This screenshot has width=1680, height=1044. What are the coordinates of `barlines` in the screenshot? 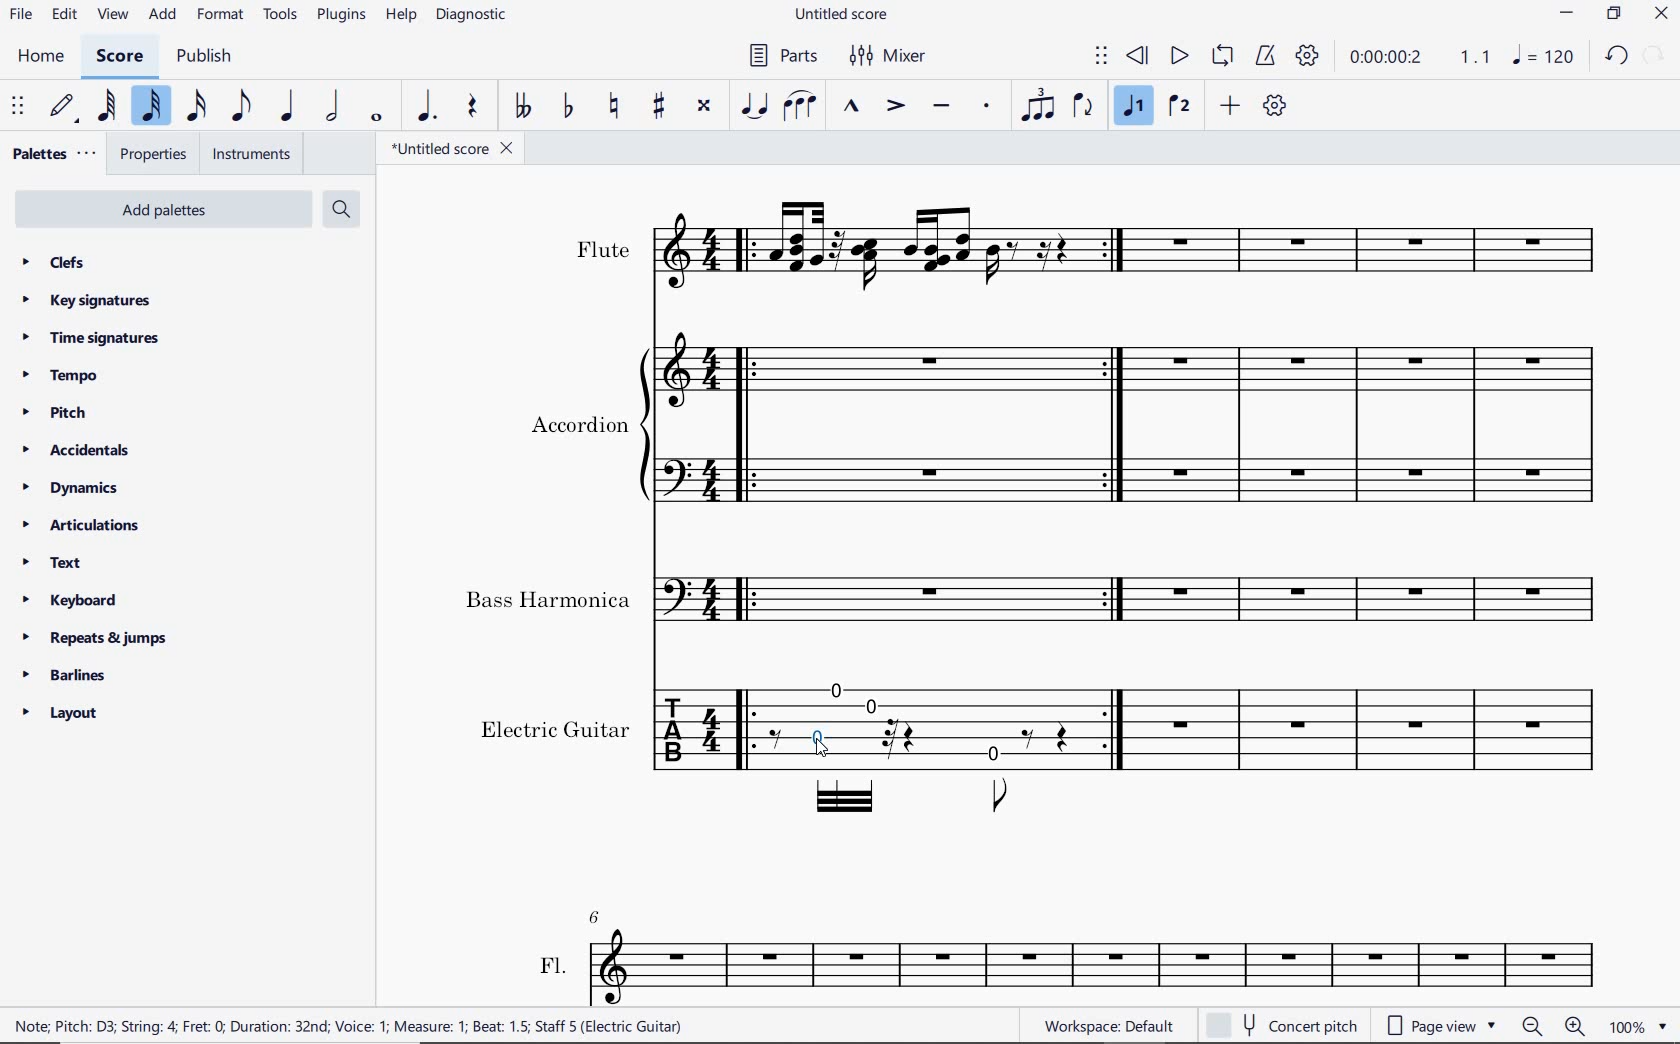 It's located at (67, 673).